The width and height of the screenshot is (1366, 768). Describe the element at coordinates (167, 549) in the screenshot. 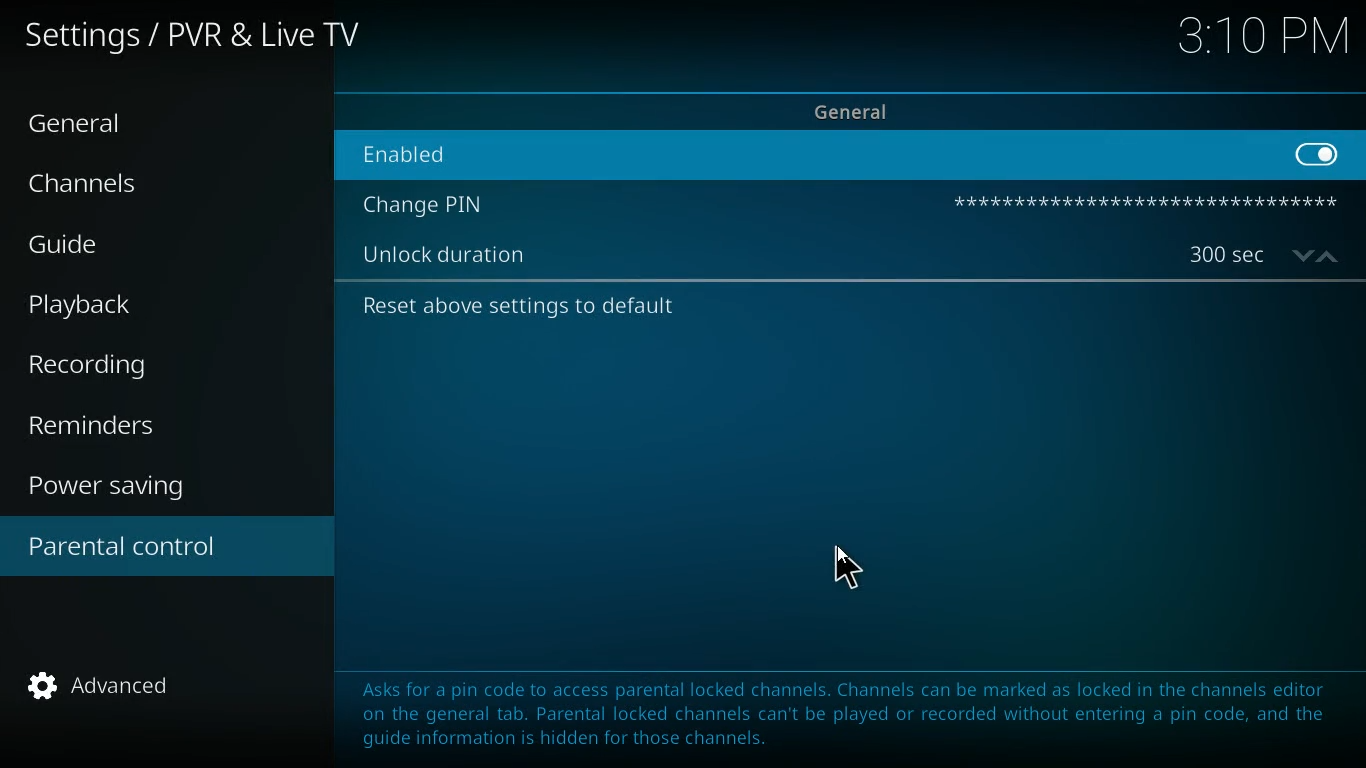

I see `parental control` at that location.